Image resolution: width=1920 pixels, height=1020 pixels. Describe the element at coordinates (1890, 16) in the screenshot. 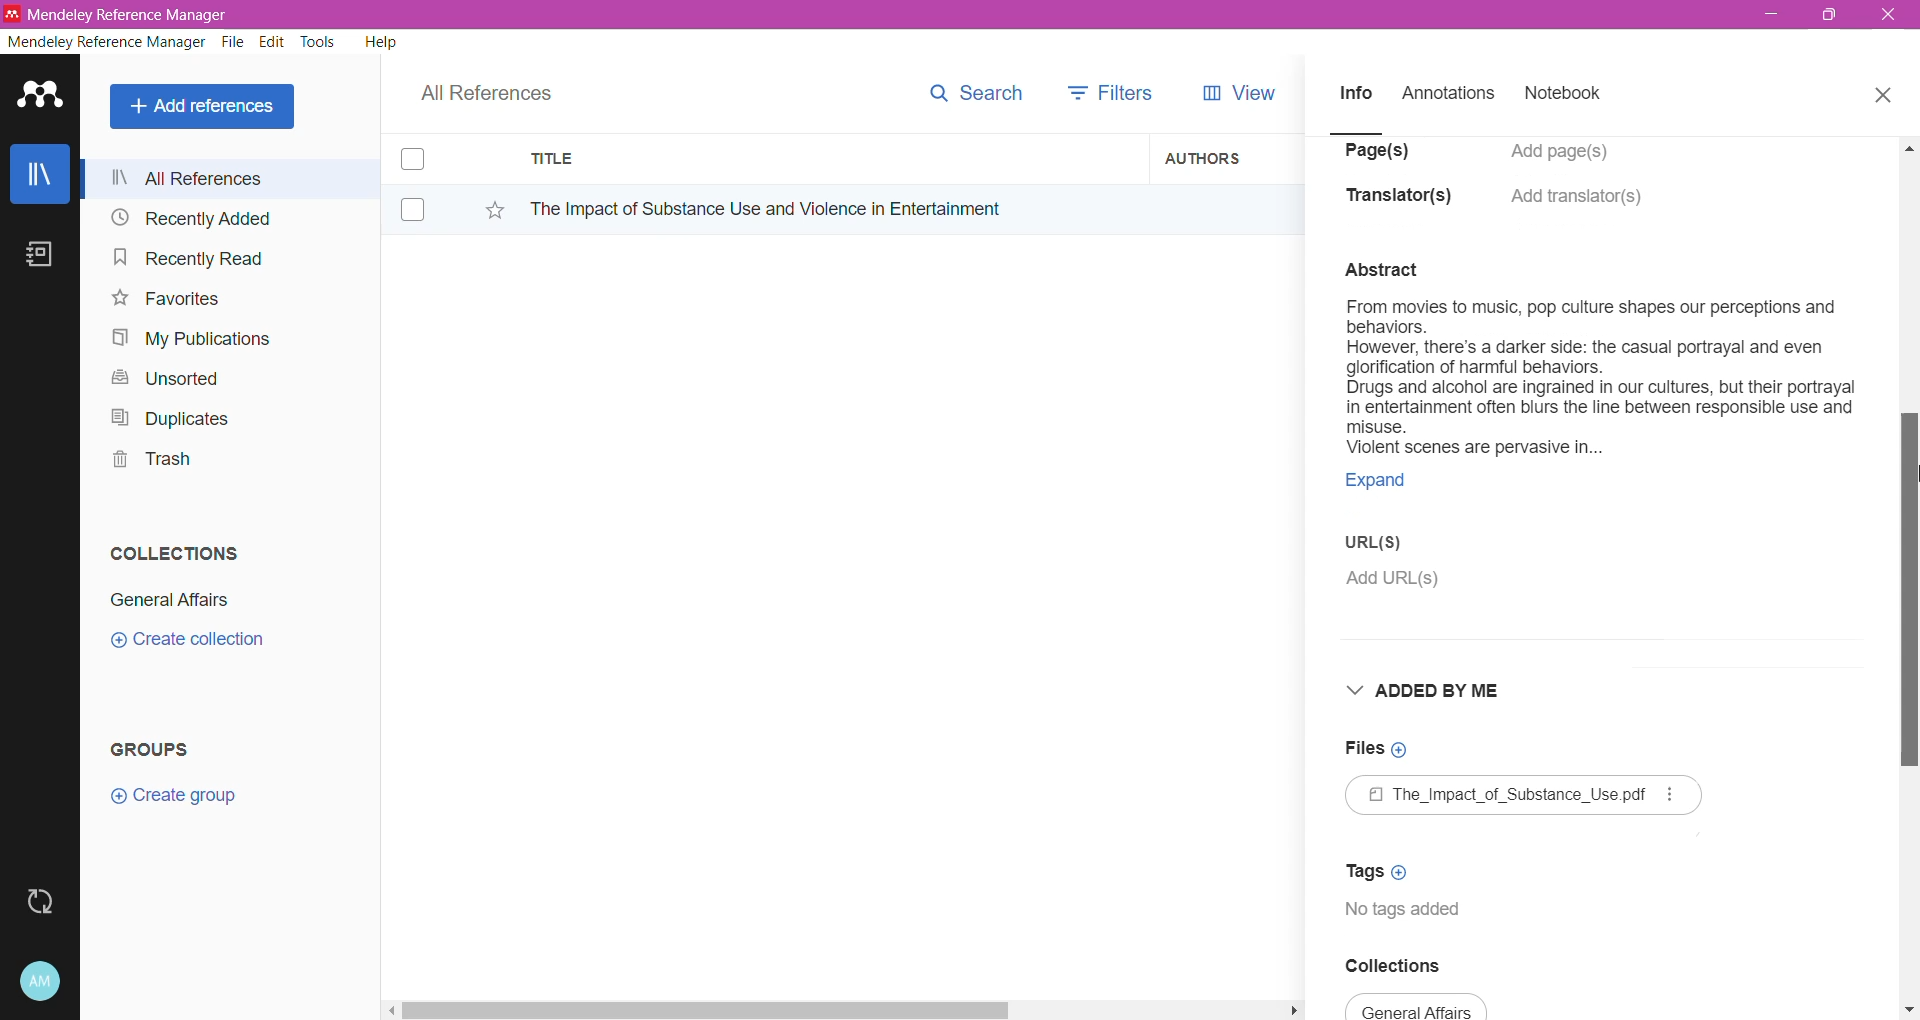

I see `Close` at that location.